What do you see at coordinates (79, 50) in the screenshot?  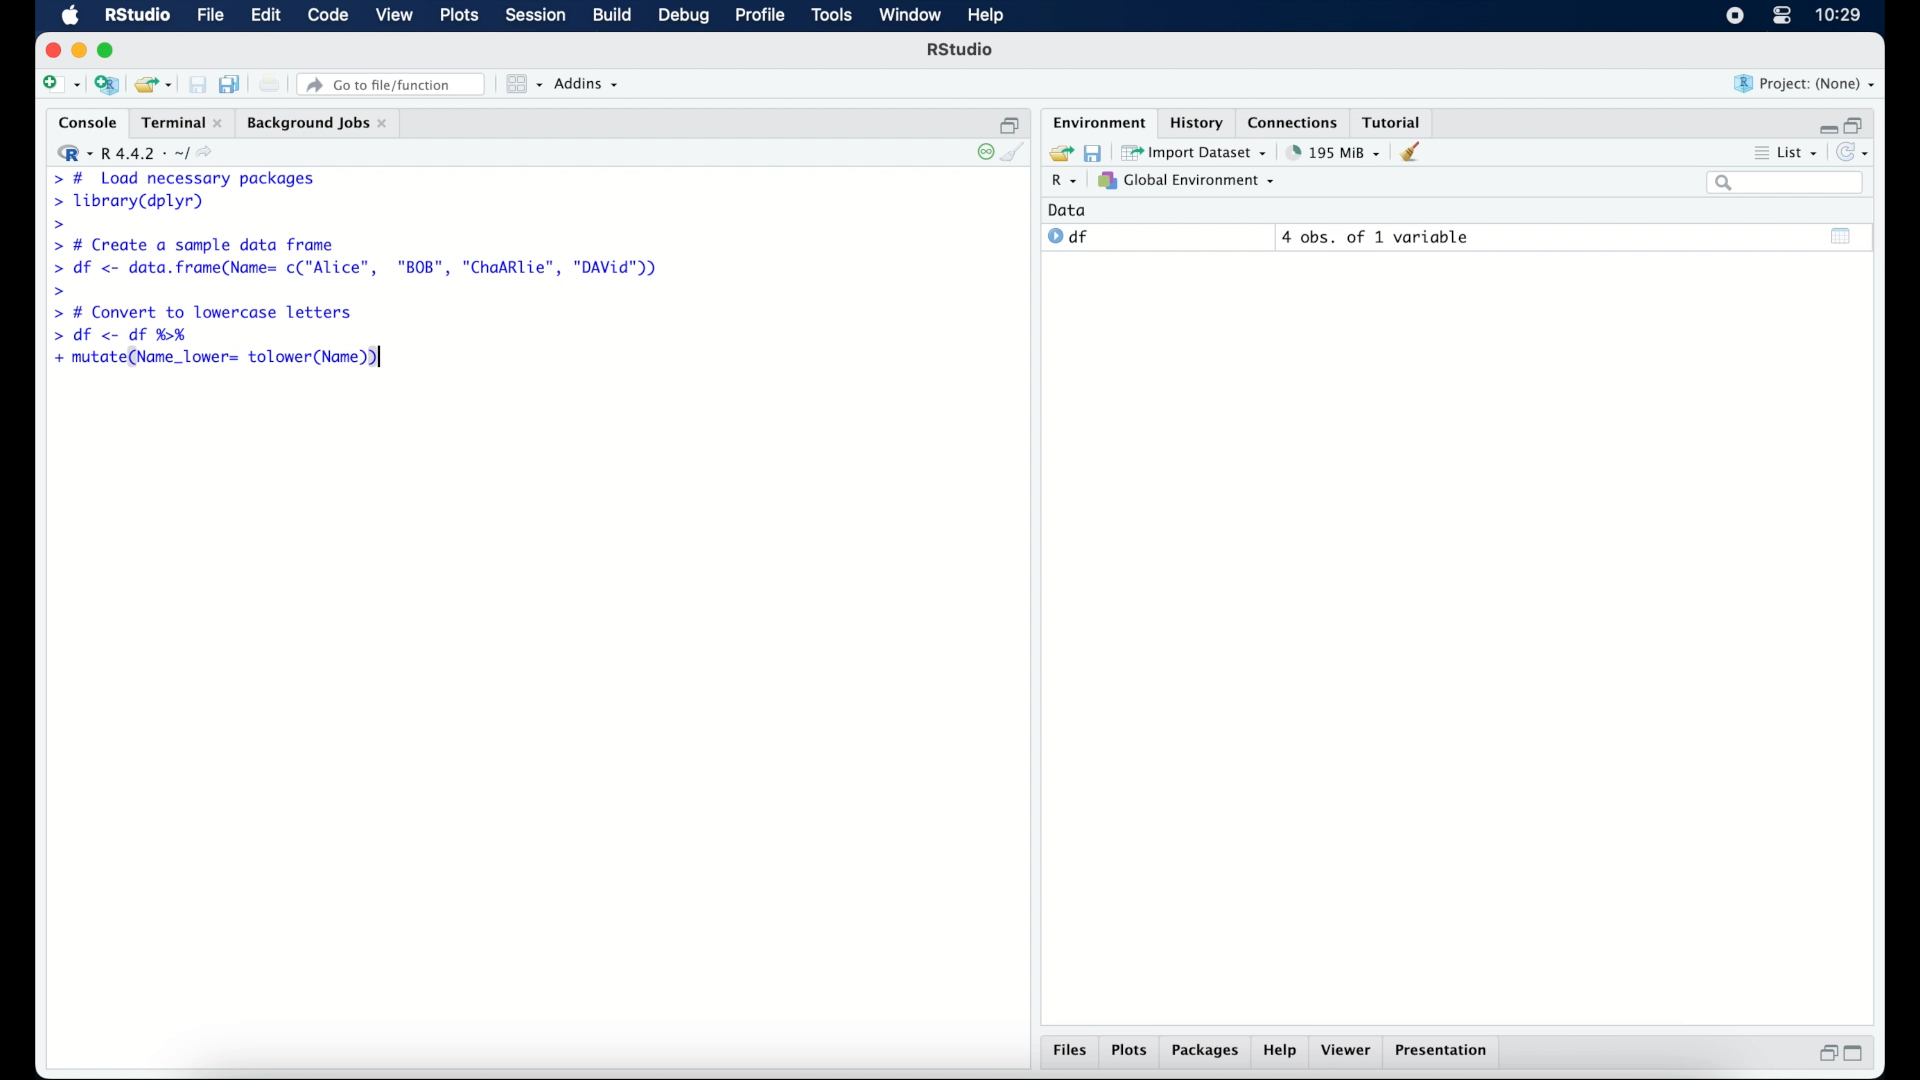 I see `minimize` at bounding box center [79, 50].